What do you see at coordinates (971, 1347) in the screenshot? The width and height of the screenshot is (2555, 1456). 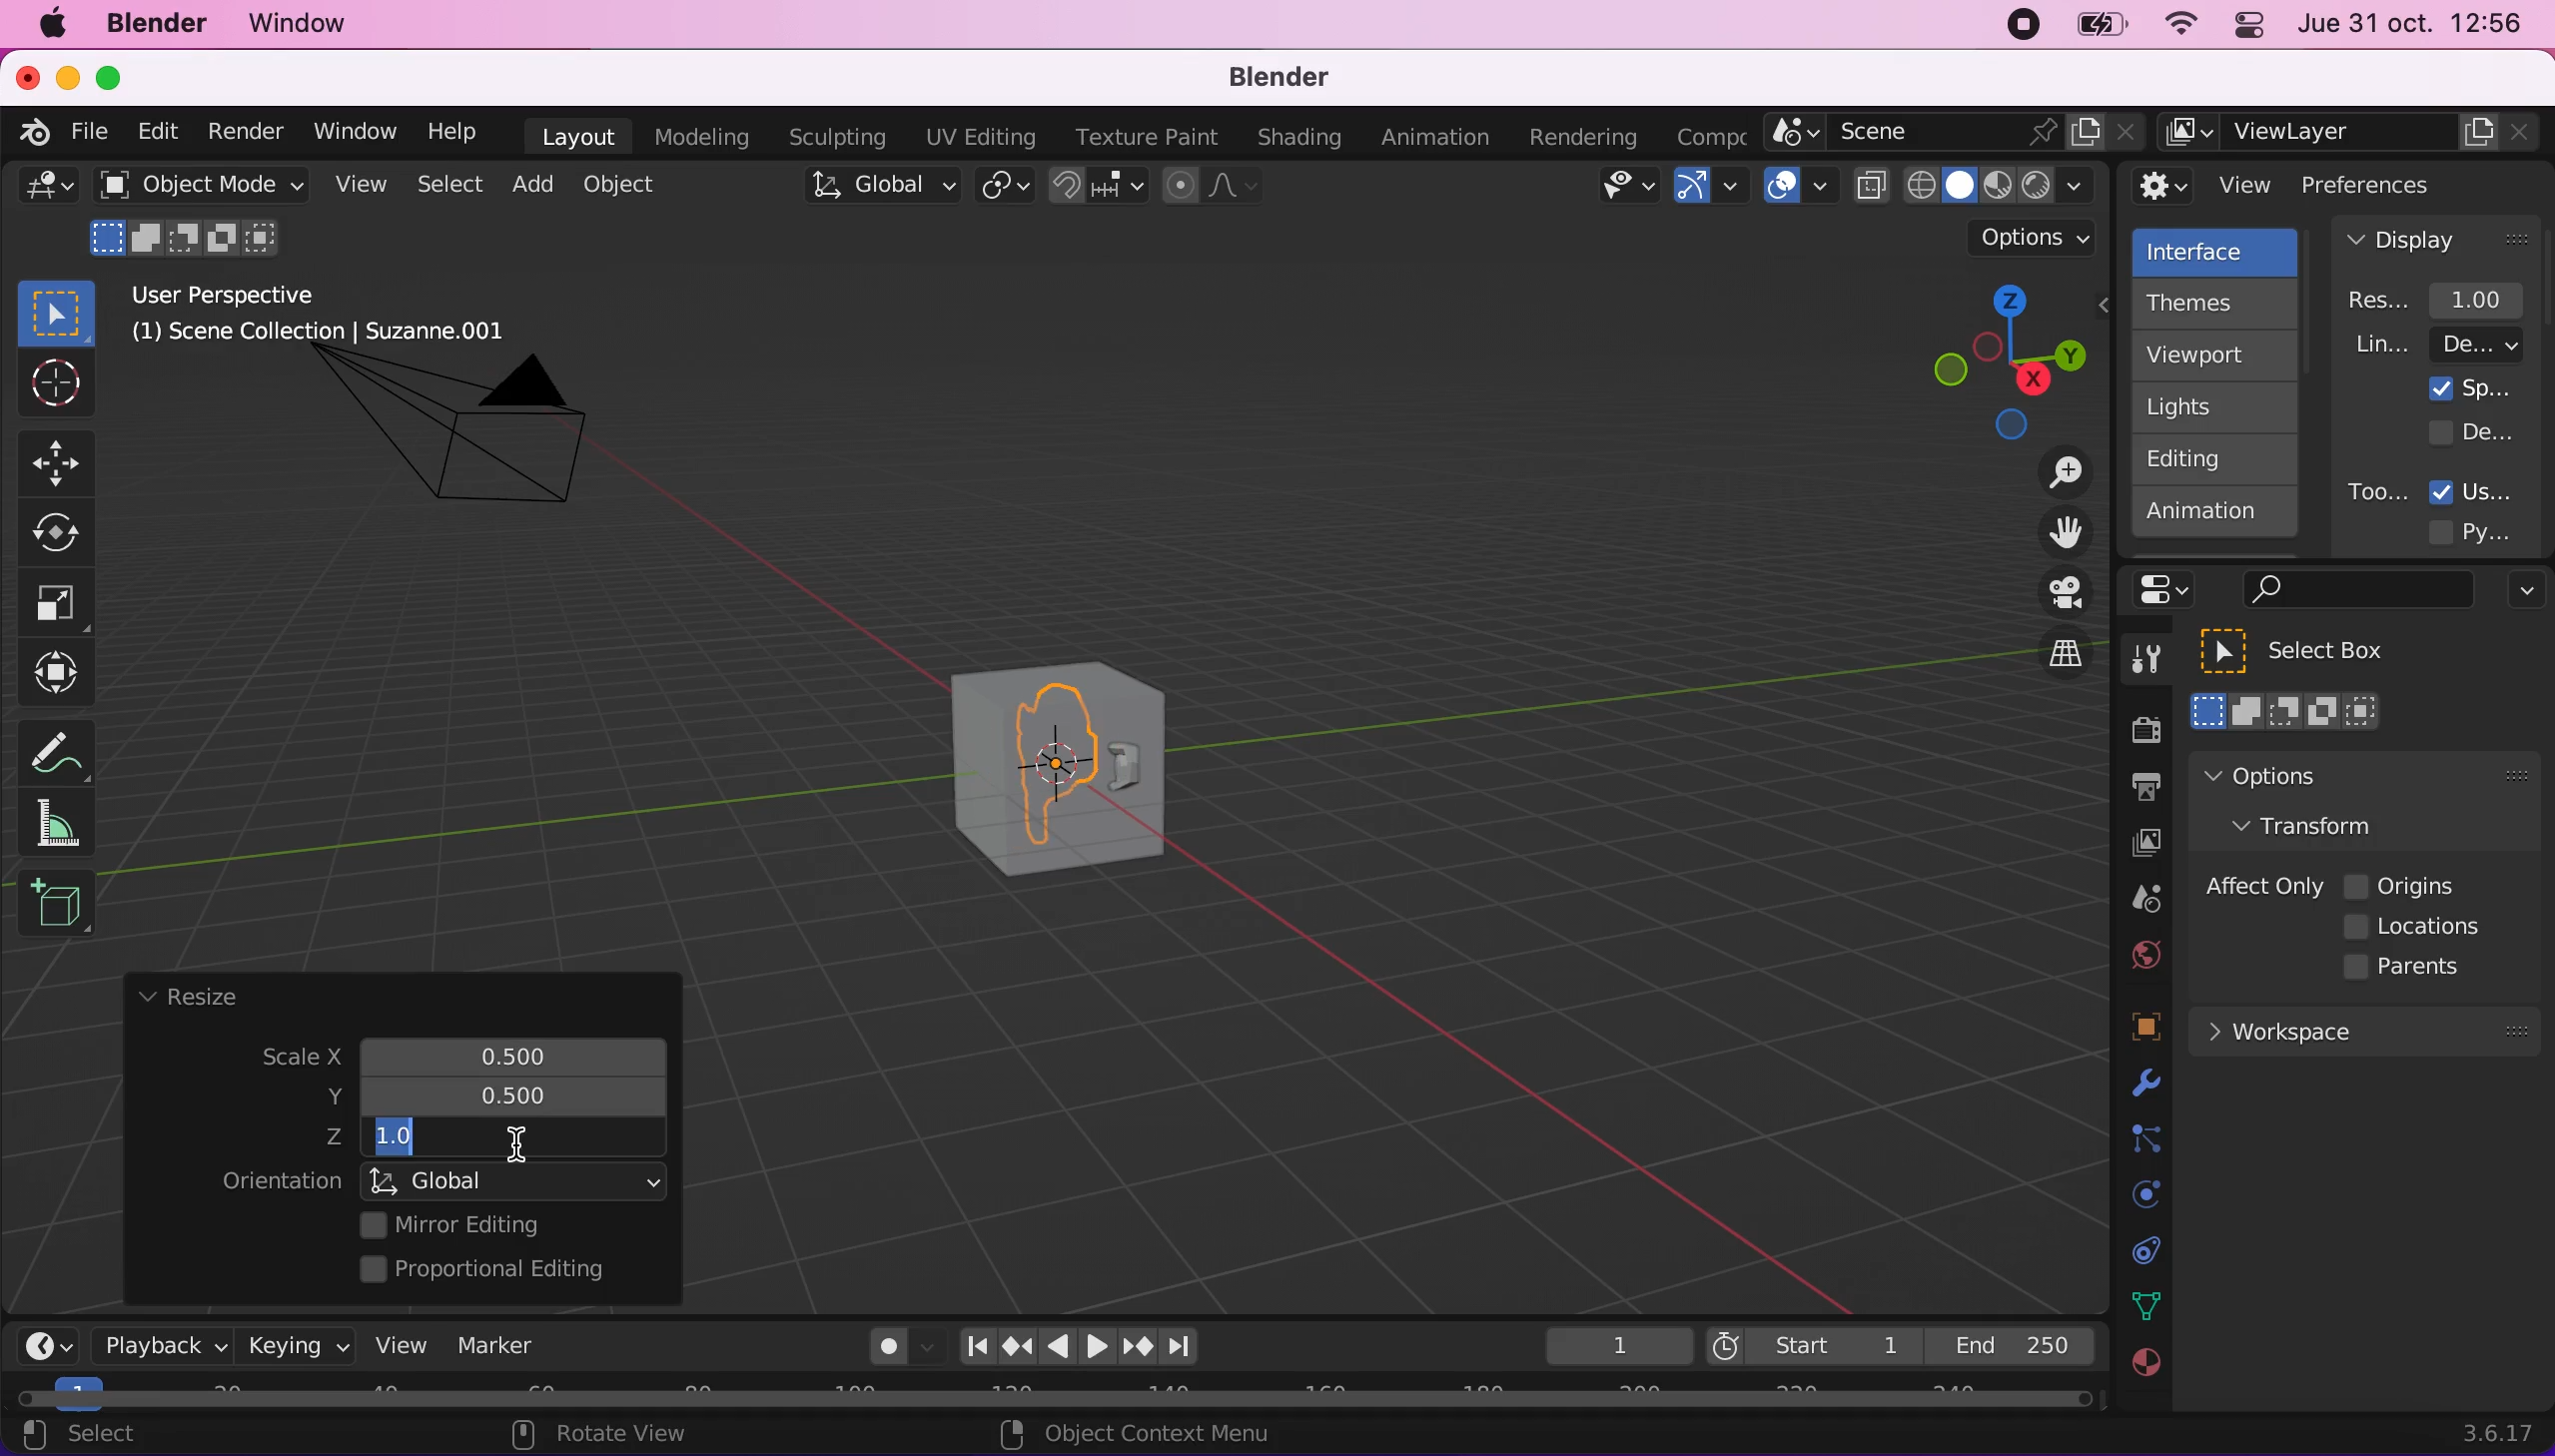 I see `jump to end point` at bounding box center [971, 1347].